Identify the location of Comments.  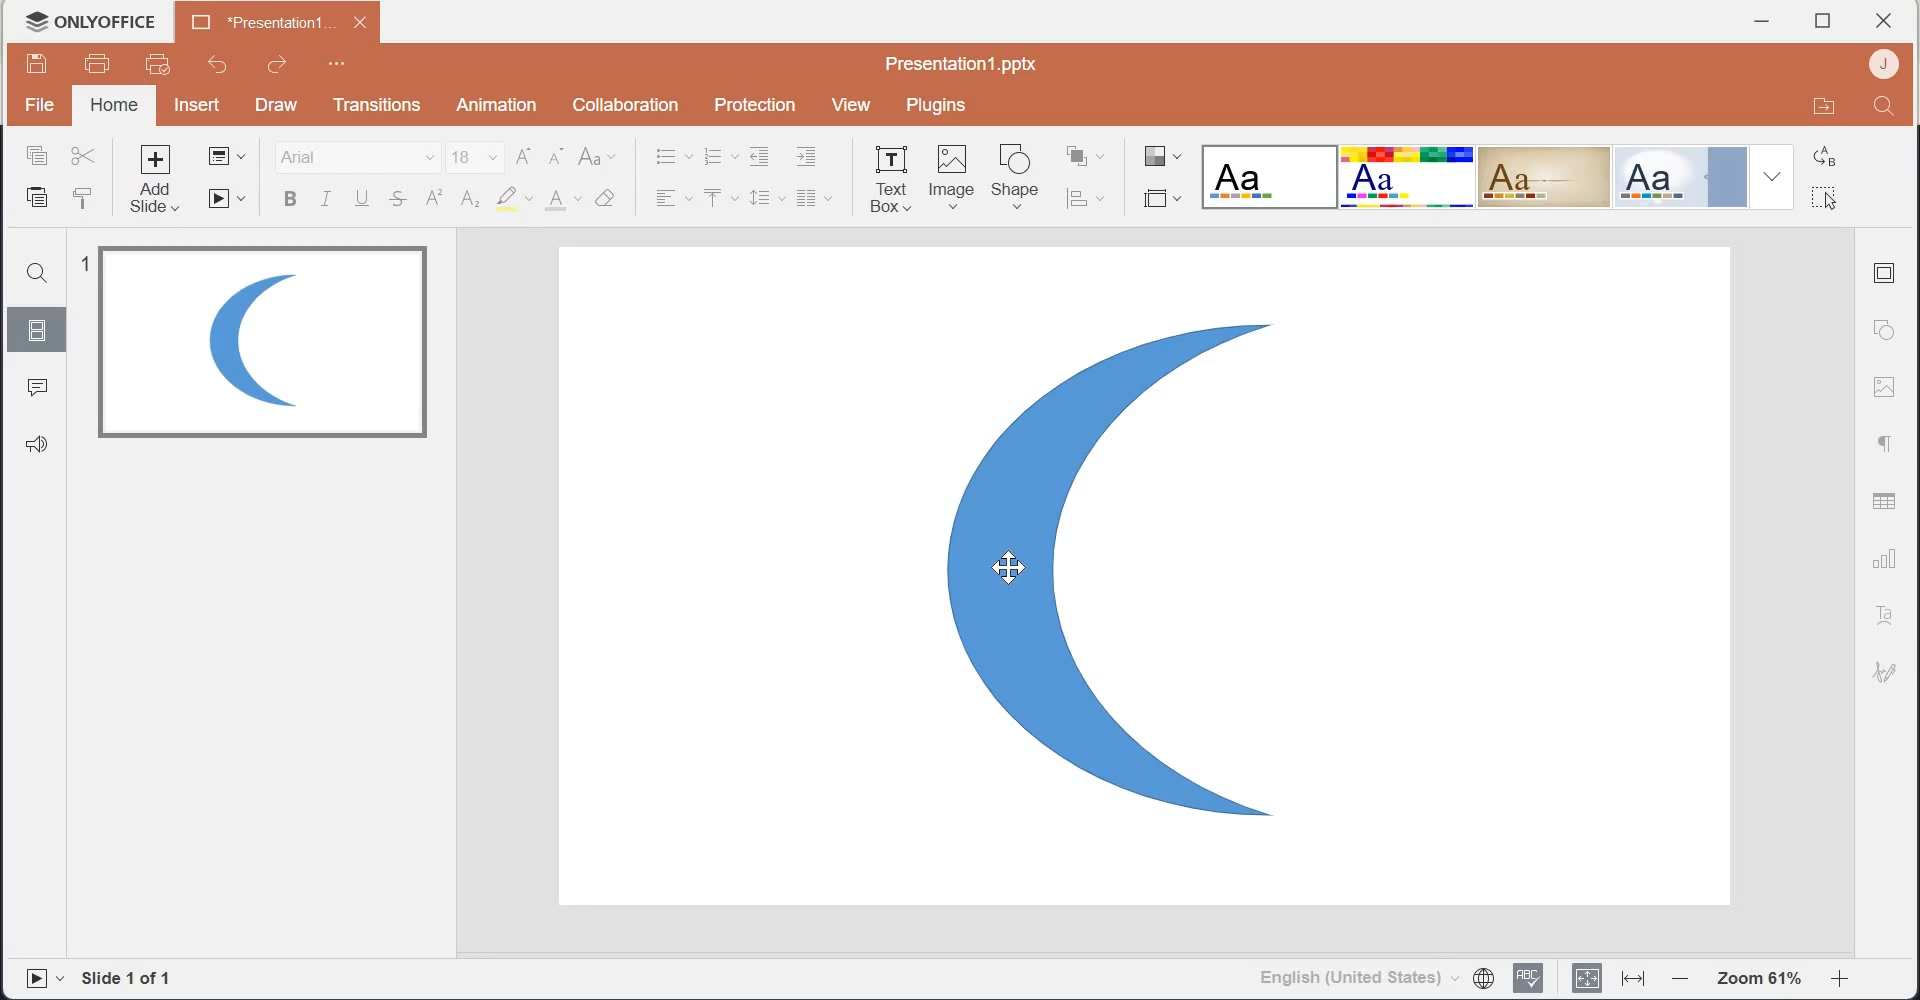
(34, 385).